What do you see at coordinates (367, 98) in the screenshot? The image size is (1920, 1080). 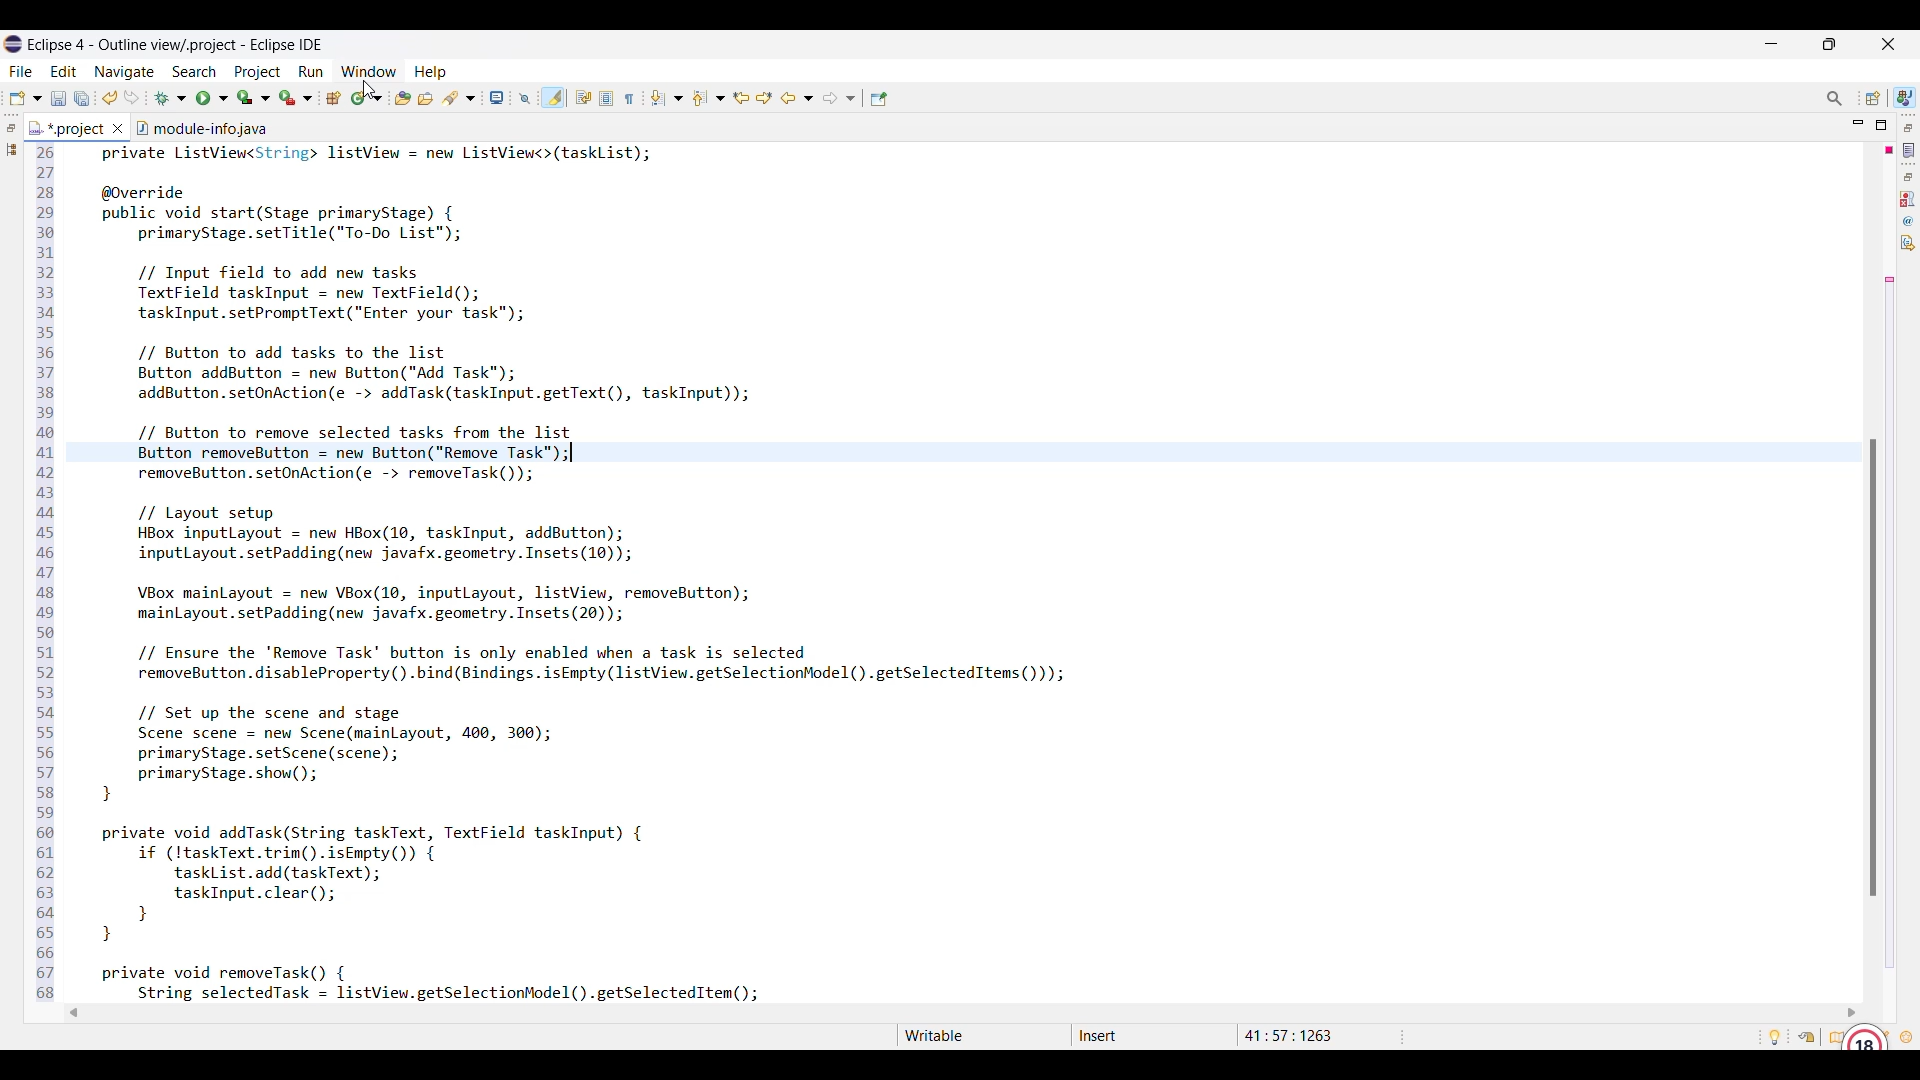 I see `New Java class options` at bounding box center [367, 98].